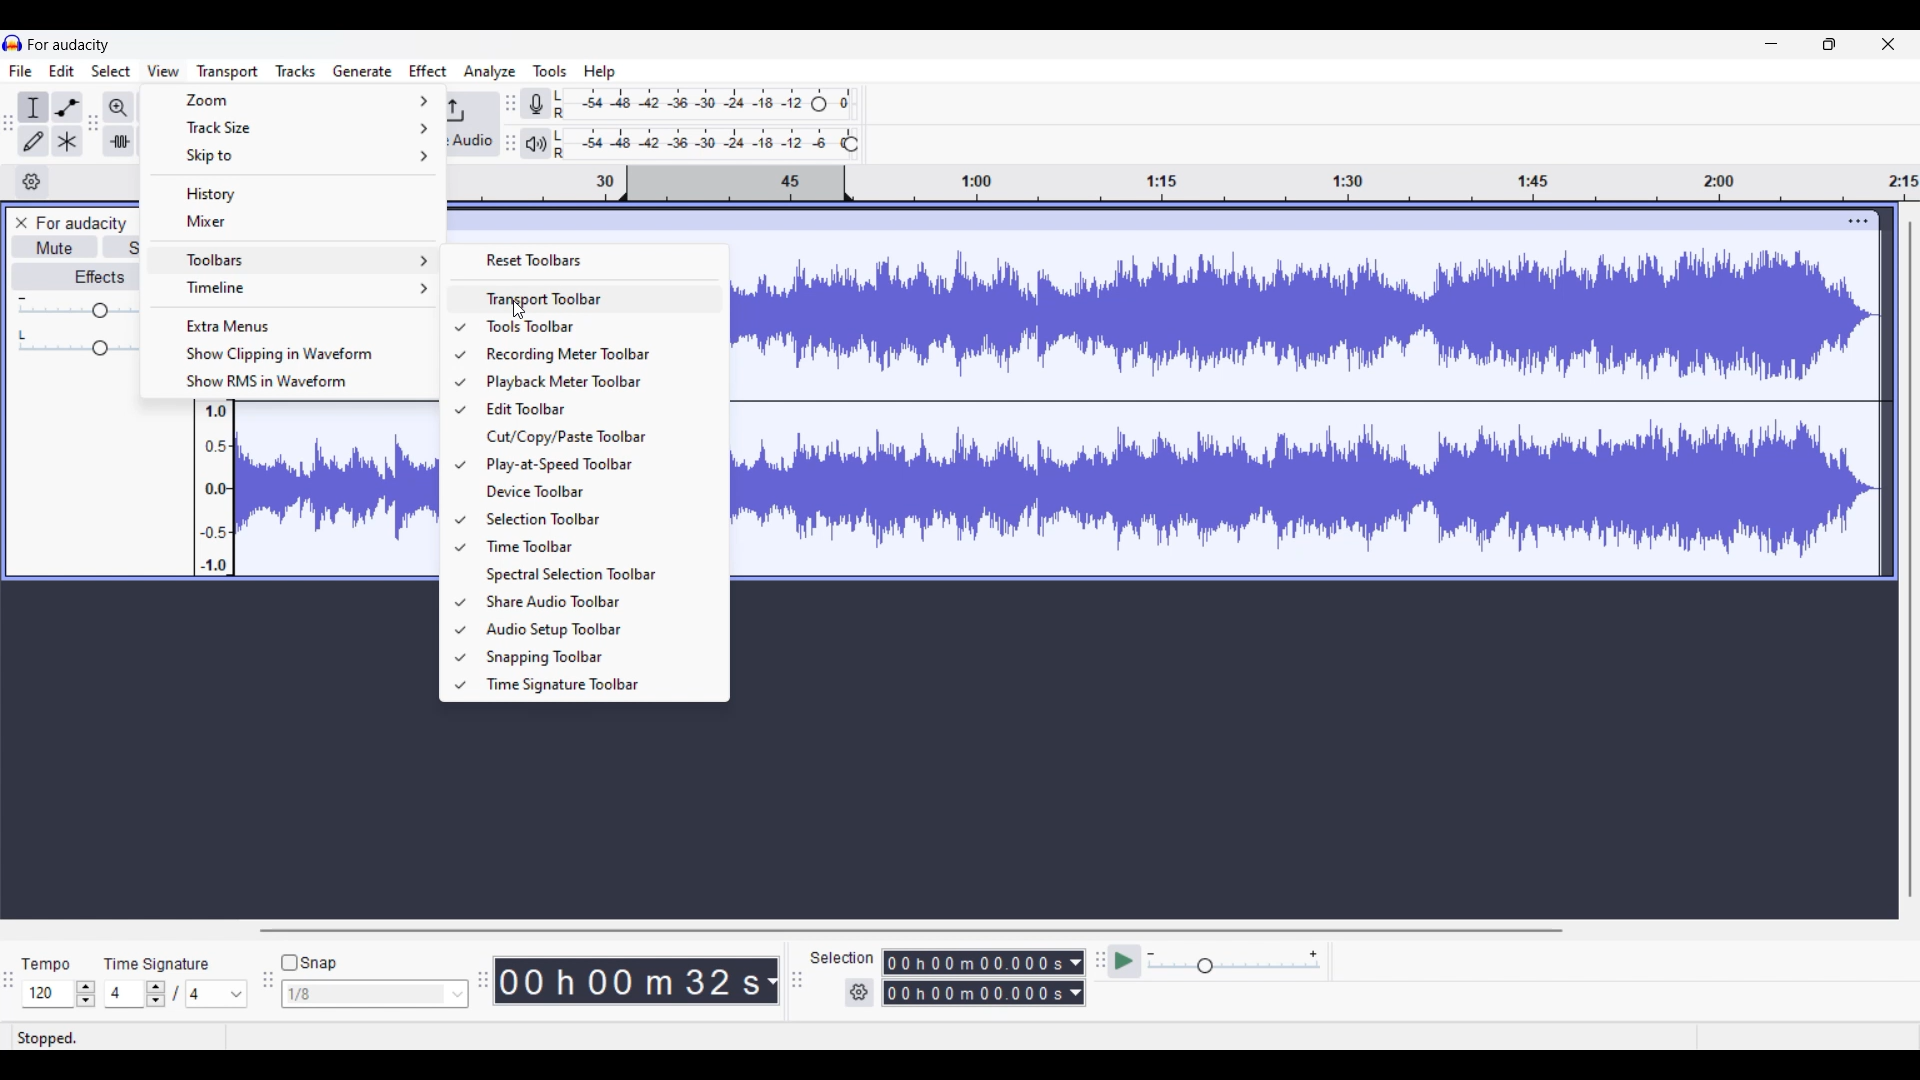 This screenshot has width=1920, height=1080. I want to click on Select menu, so click(111, 71).